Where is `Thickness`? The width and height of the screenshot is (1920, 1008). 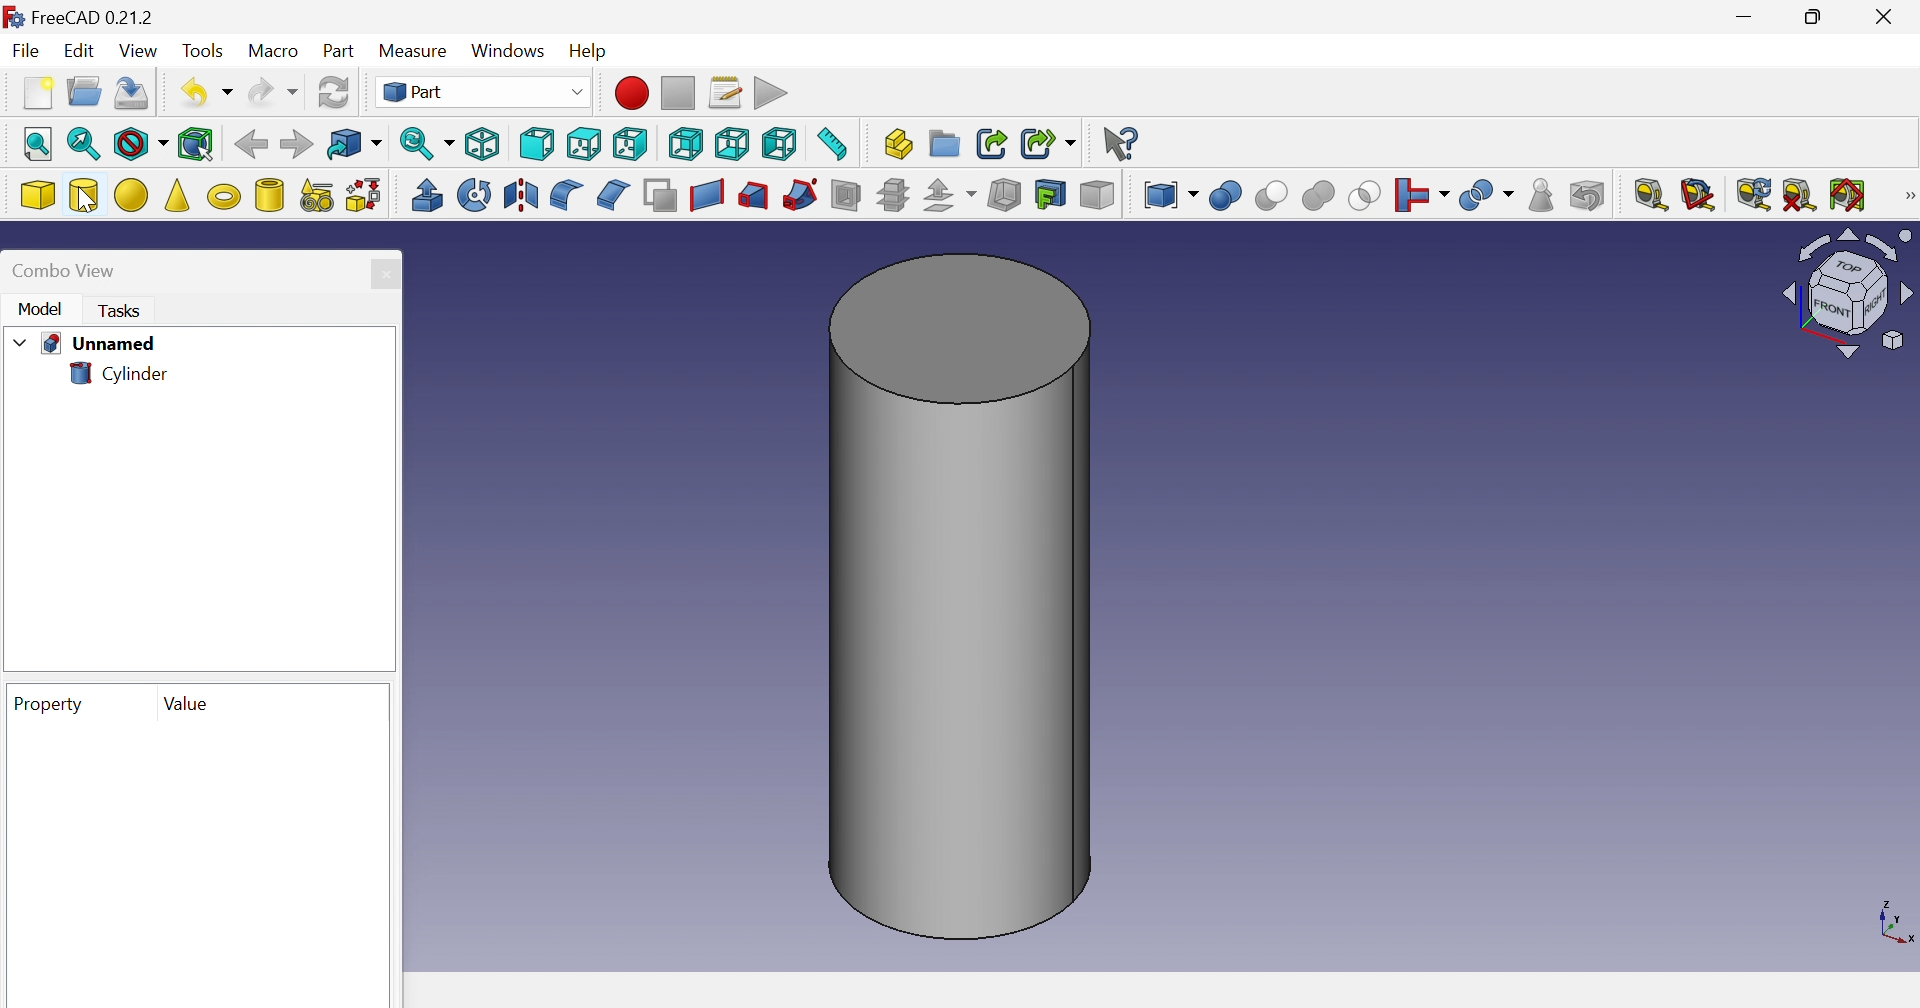
Thickness is located at coordinates (1004, 194).